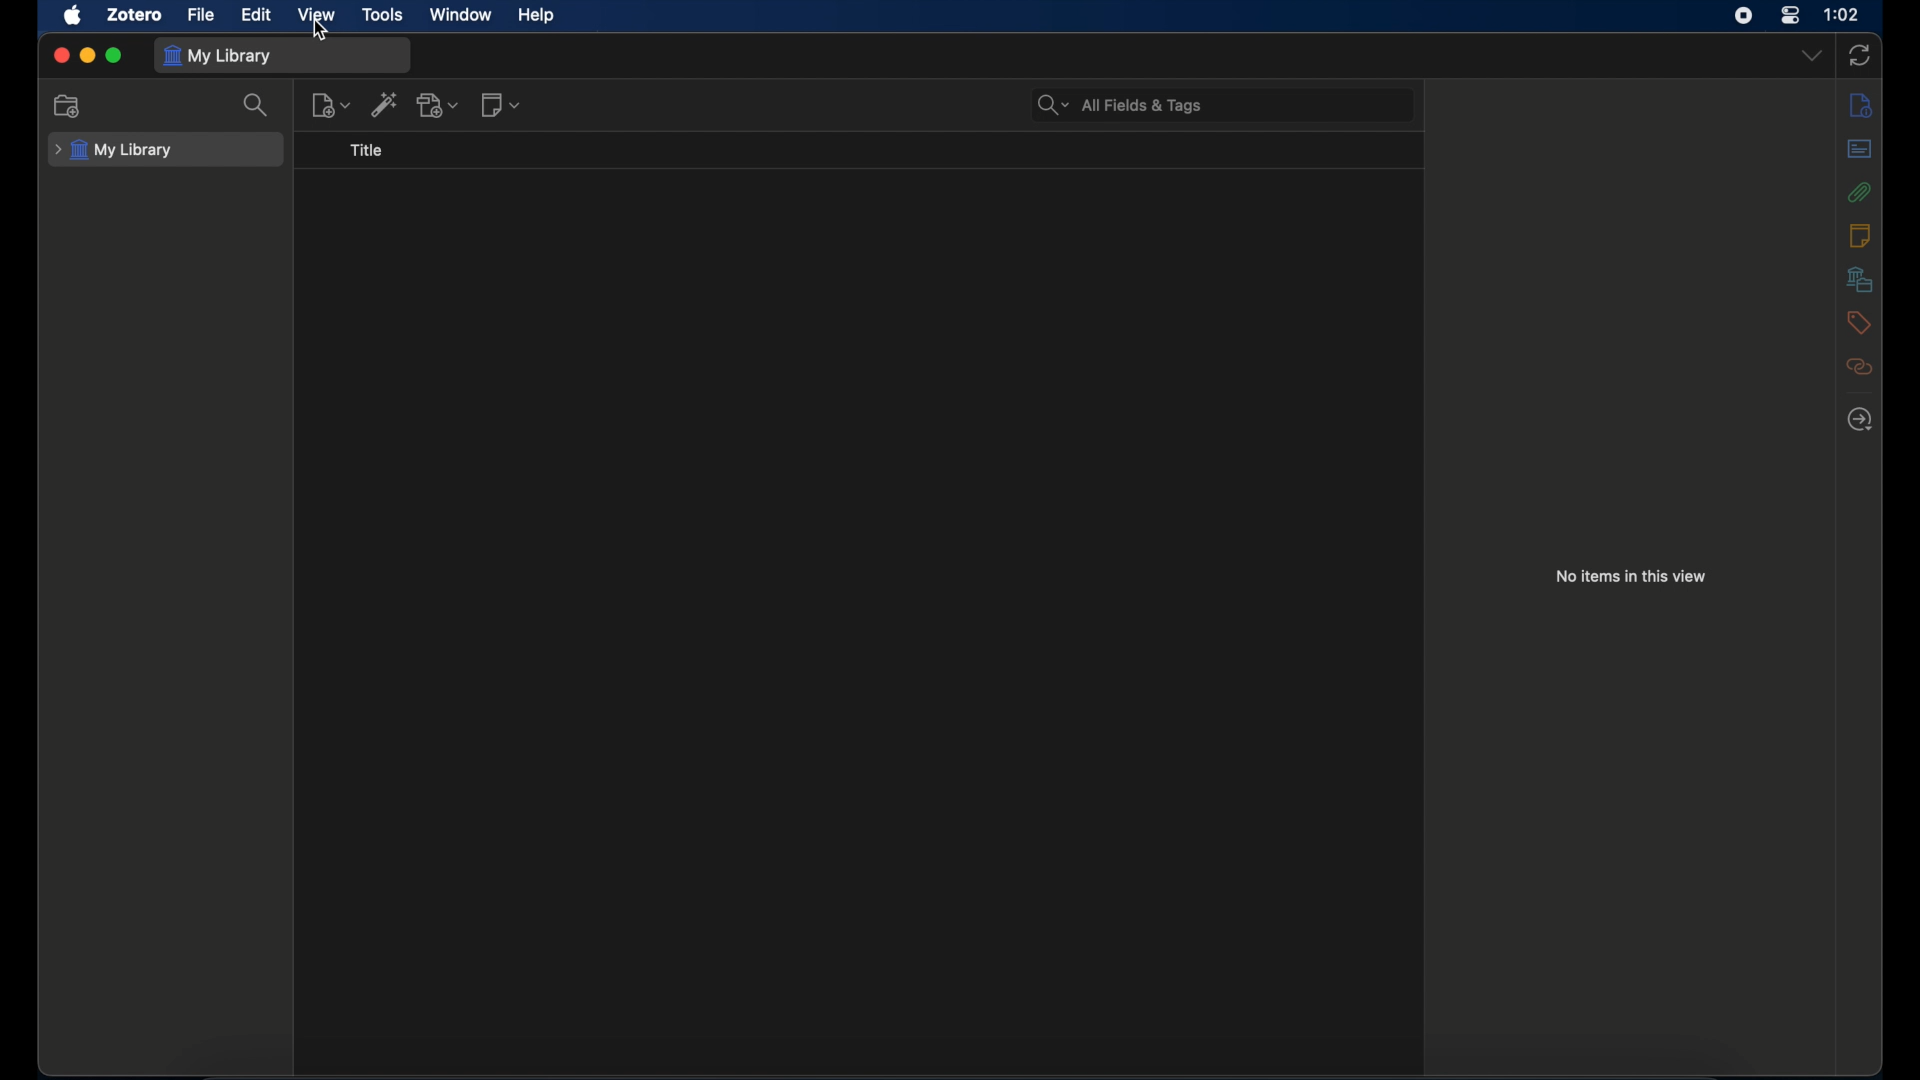 The image size is (1920, 1080). Describe the element at coordinates (257, 15) in the screenshot. I see `edit` at that location.